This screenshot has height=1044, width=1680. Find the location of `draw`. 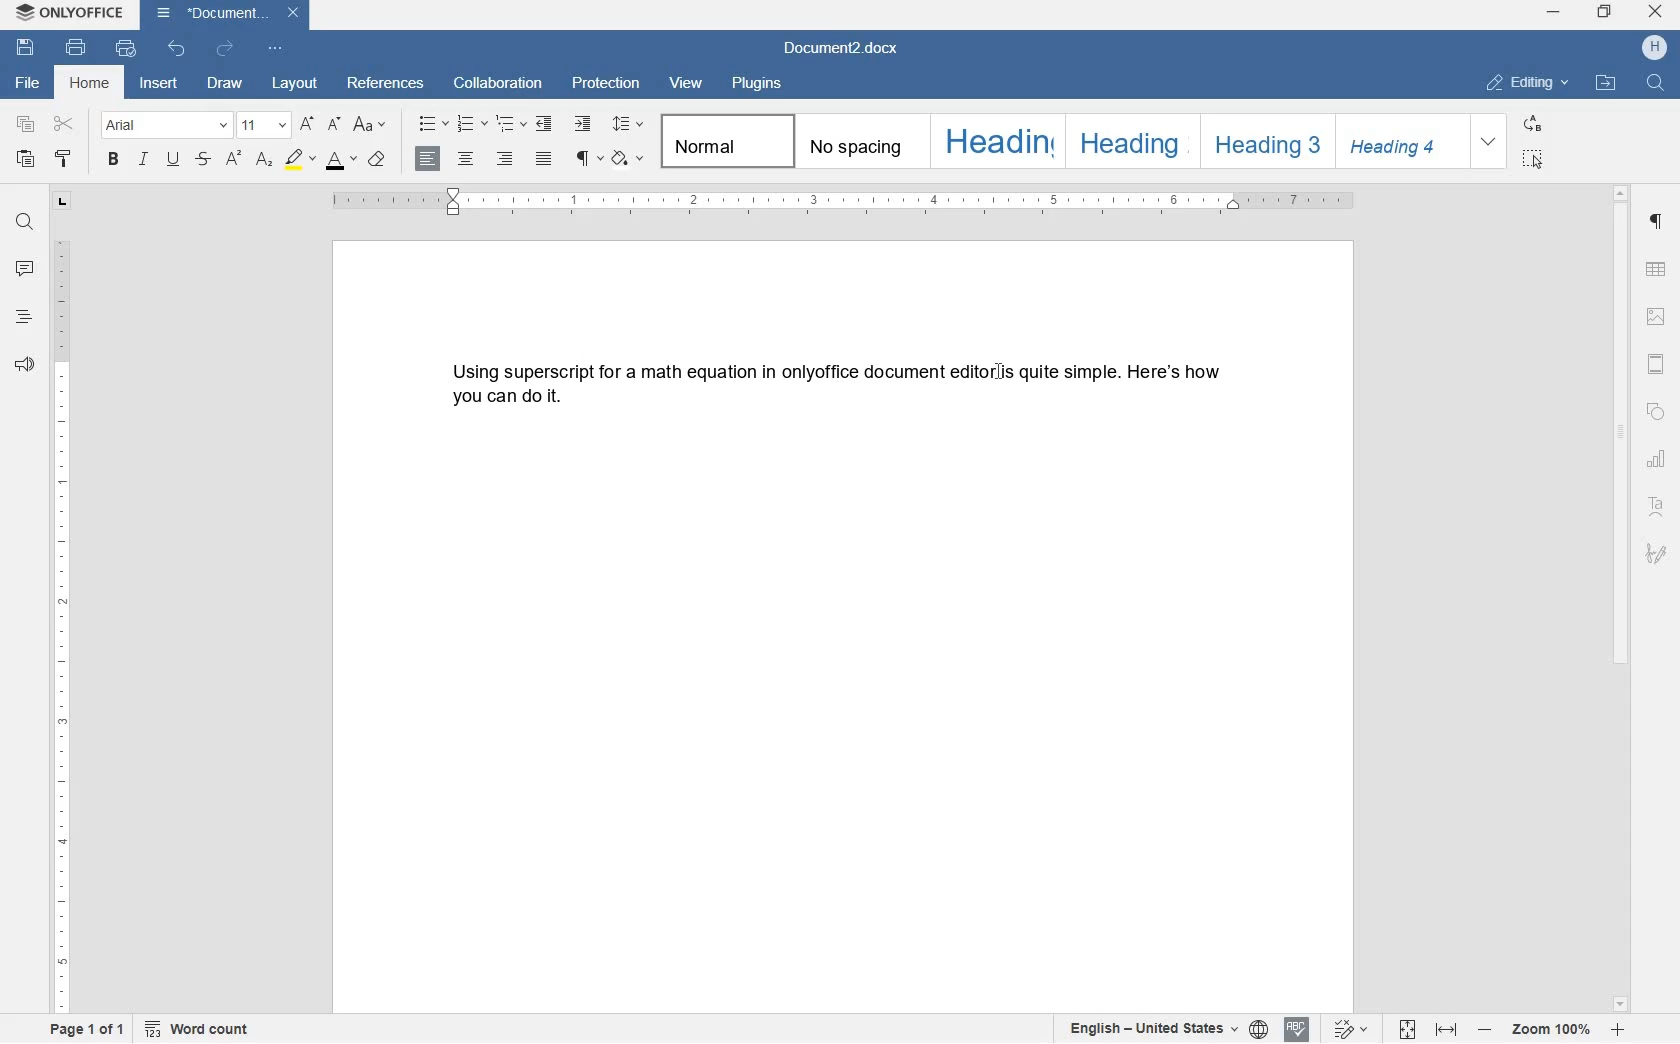

draw is located at coordinates (231, 83).